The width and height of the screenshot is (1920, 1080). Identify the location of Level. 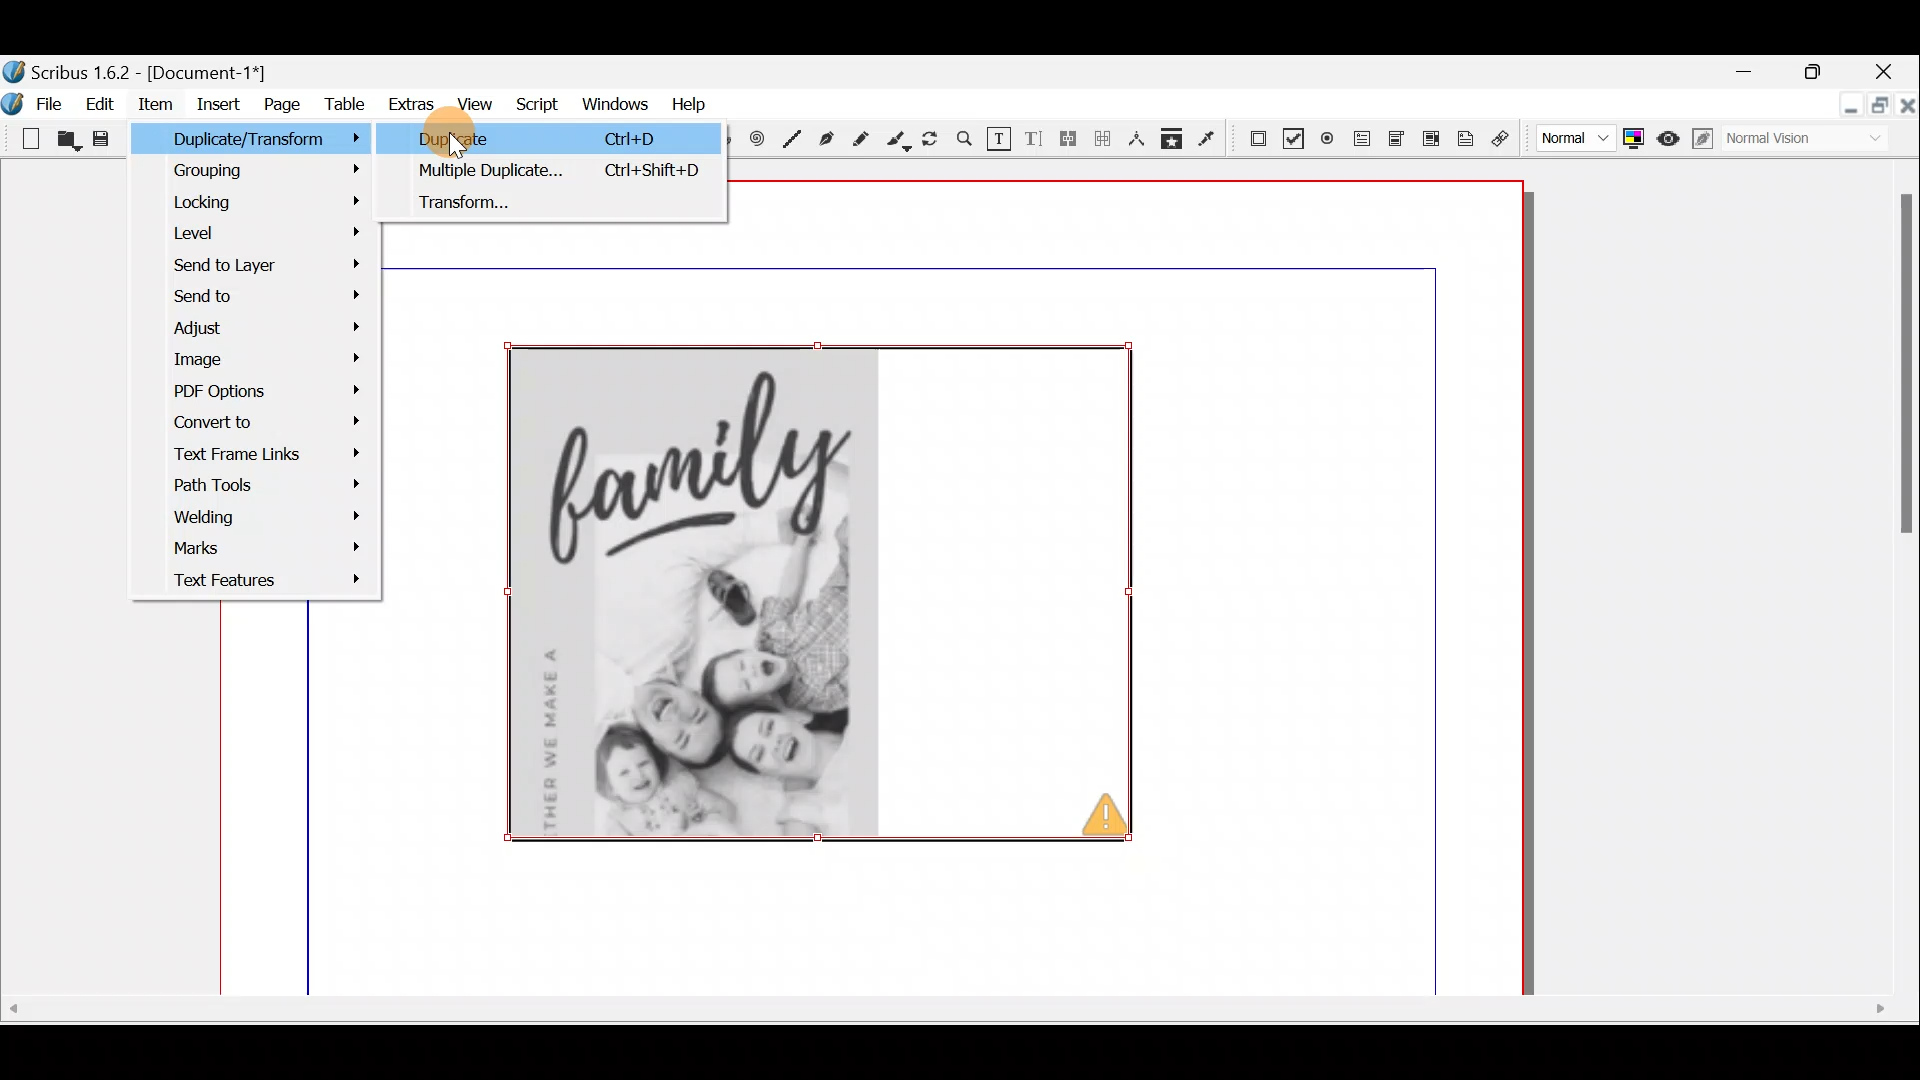
(263, 232).